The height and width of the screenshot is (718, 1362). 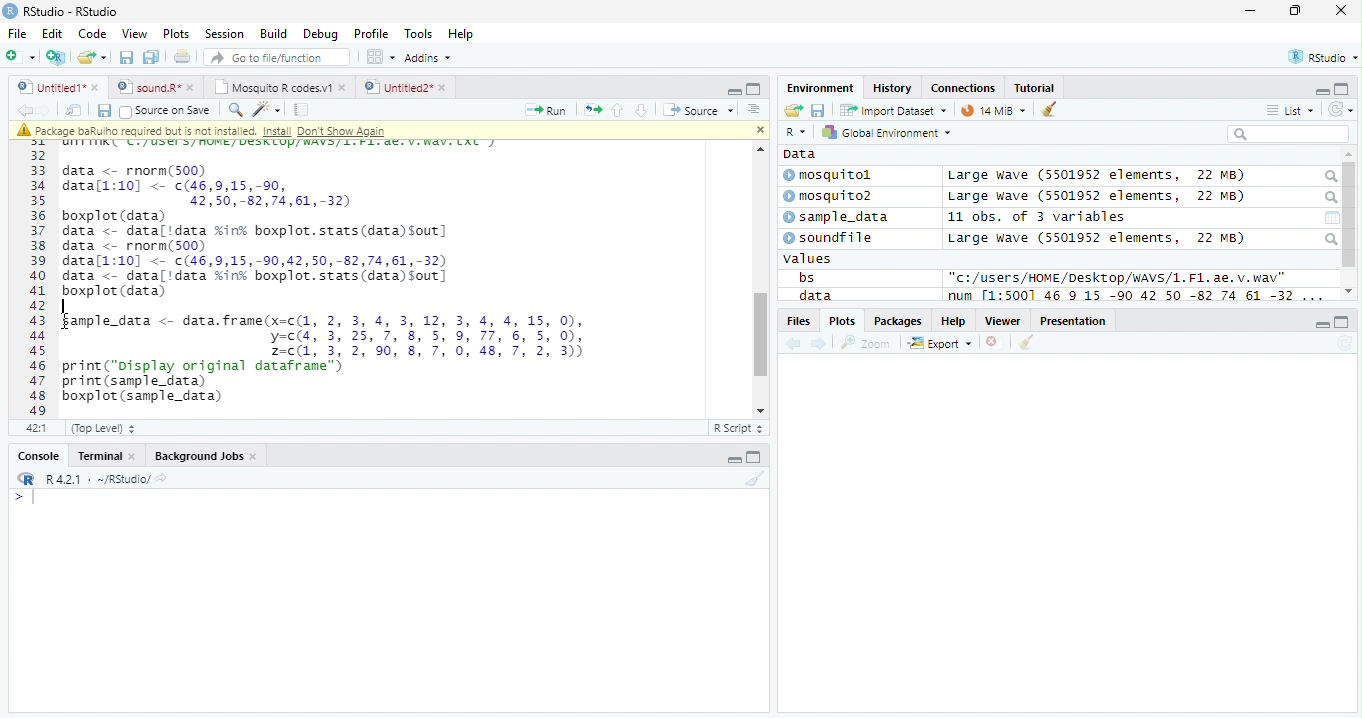 What do you see at coordinates (832, 196) in the screenshot?
I see `mosquito2` at bounding box center [832, 196].